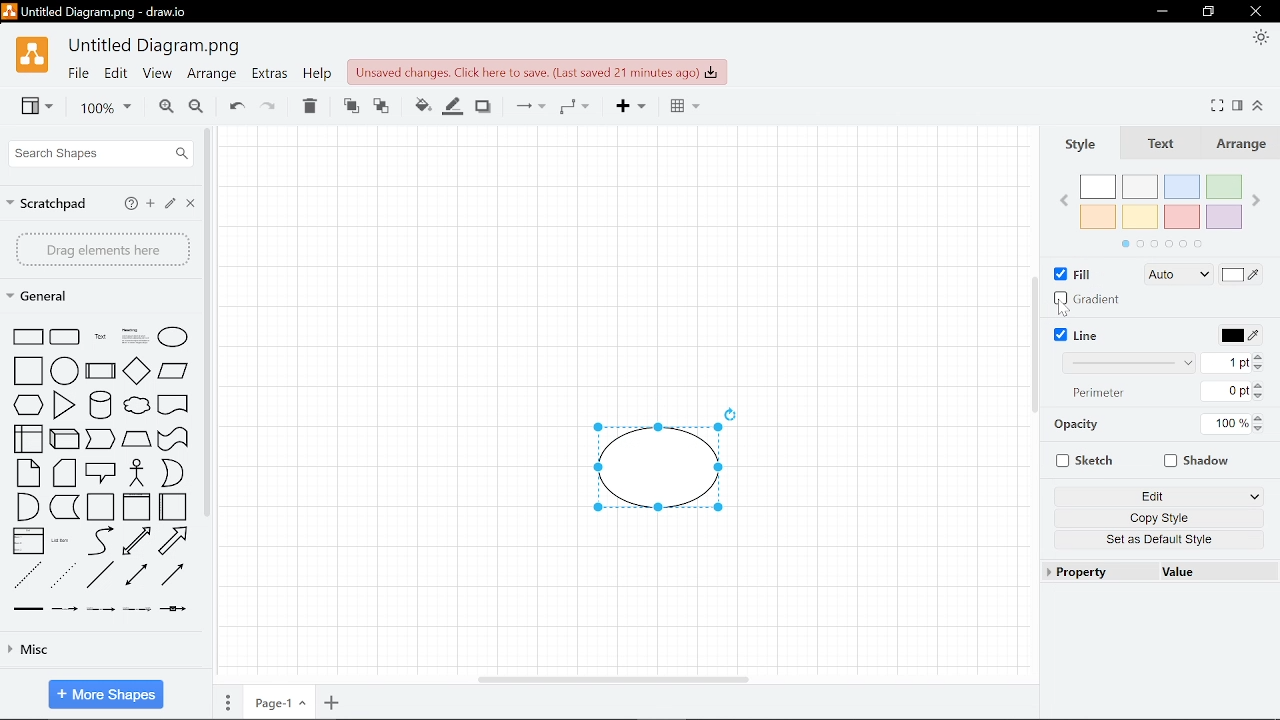 Image resolution: width=1280 pixels, height=720 pixels. What do you see at coordinates (1134, 364) in the screenshot?
I see `Line width` at bounding box center [1134, 364].